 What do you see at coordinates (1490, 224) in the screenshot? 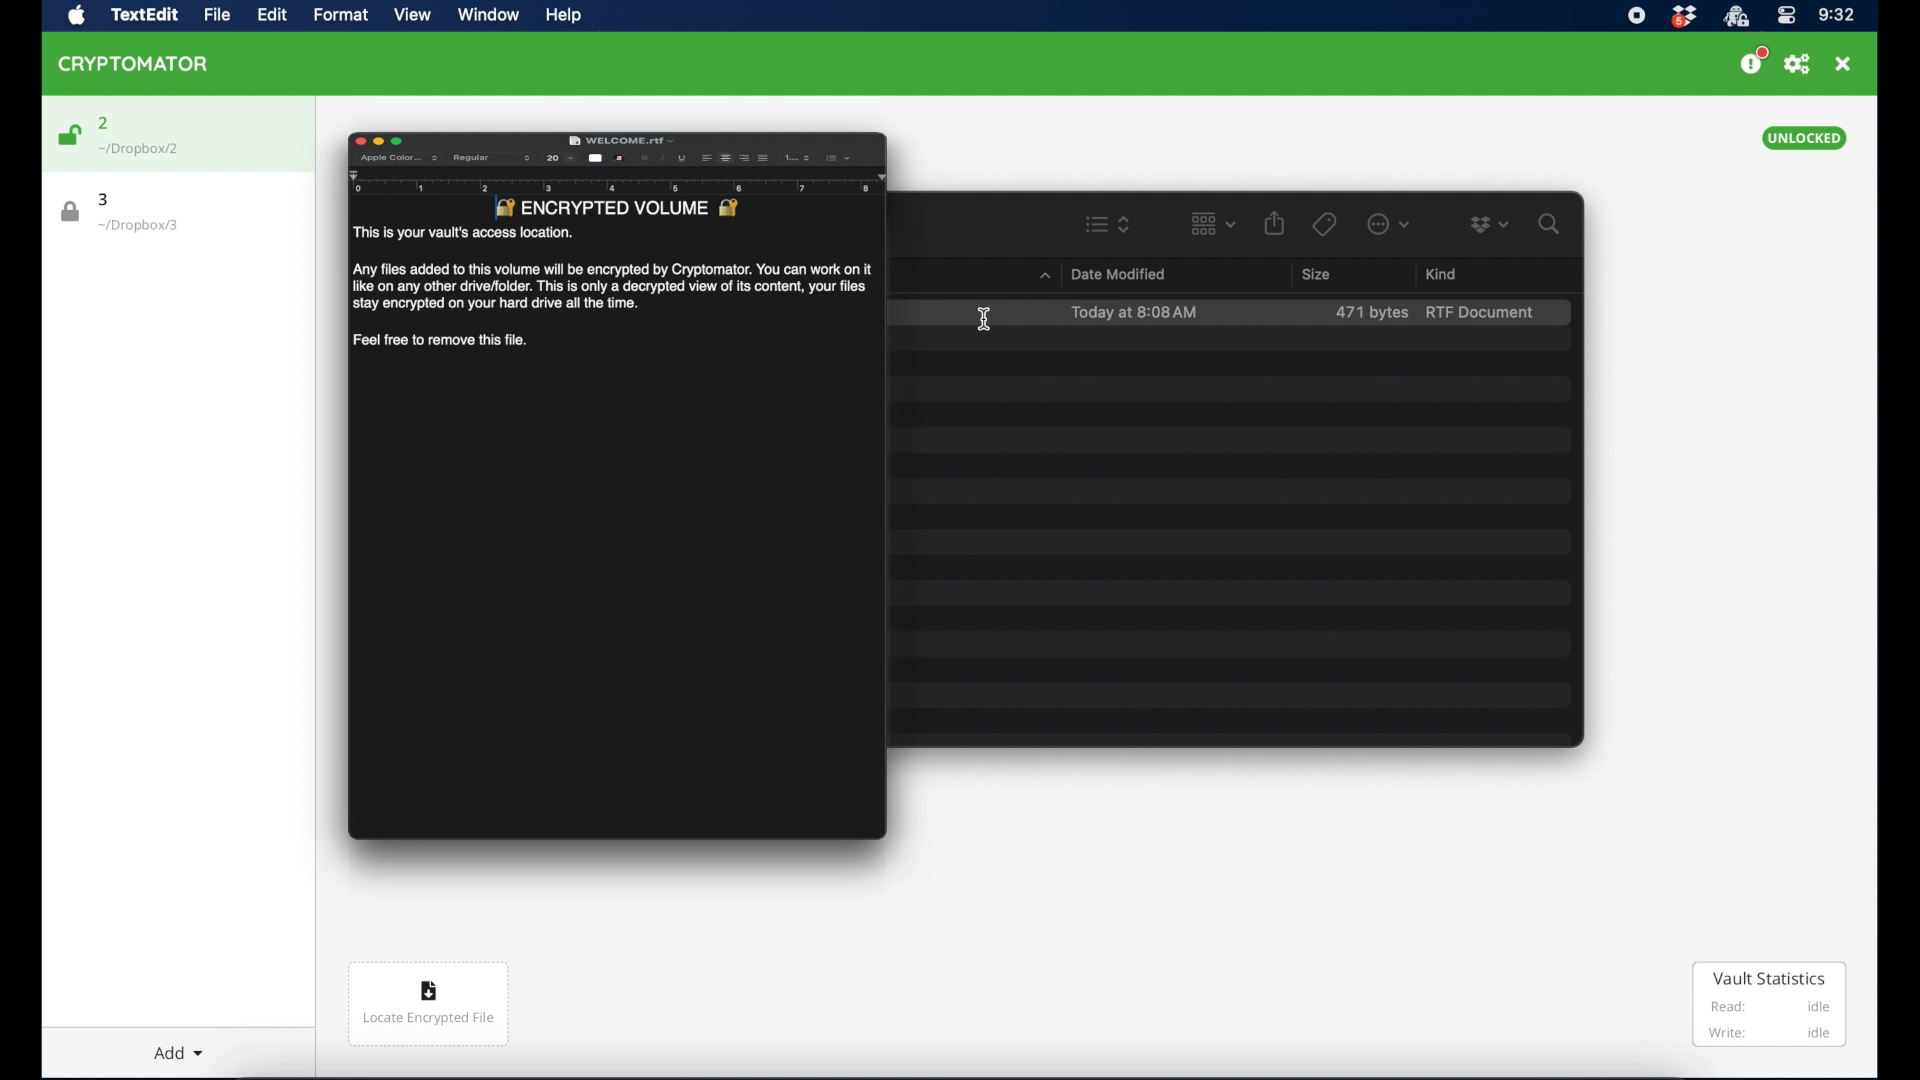
I see `dropbox` at bounding box center [1490, 224].